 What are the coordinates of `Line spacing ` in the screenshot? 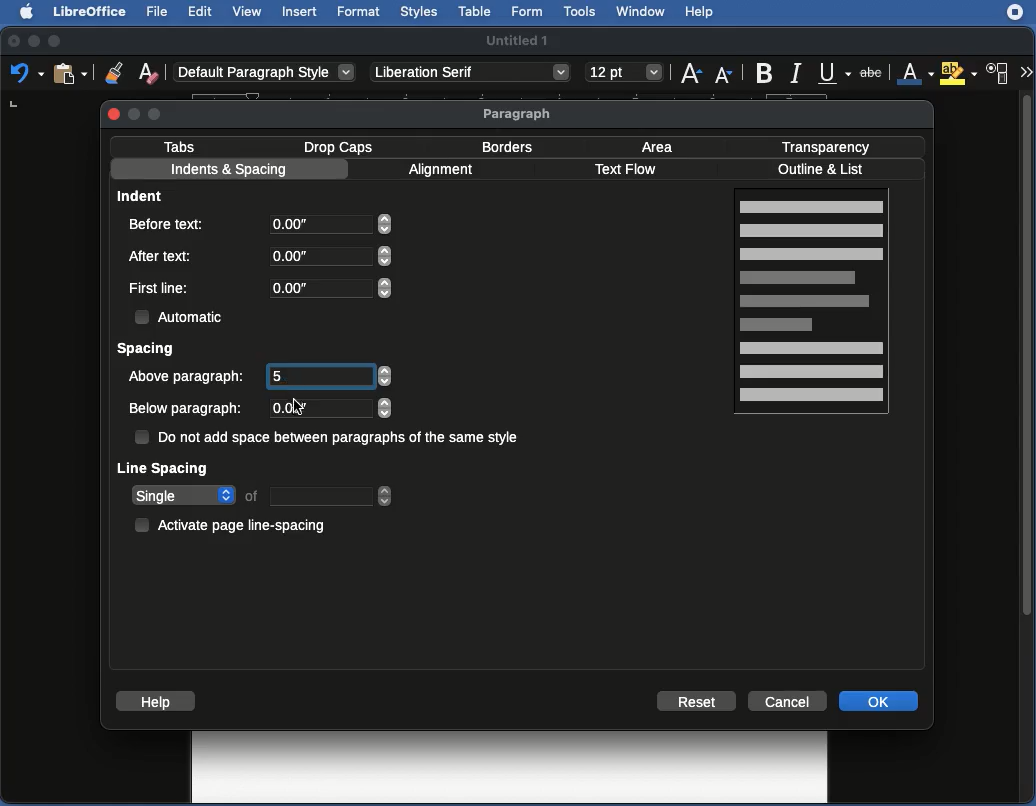 It's located at (164, 467).